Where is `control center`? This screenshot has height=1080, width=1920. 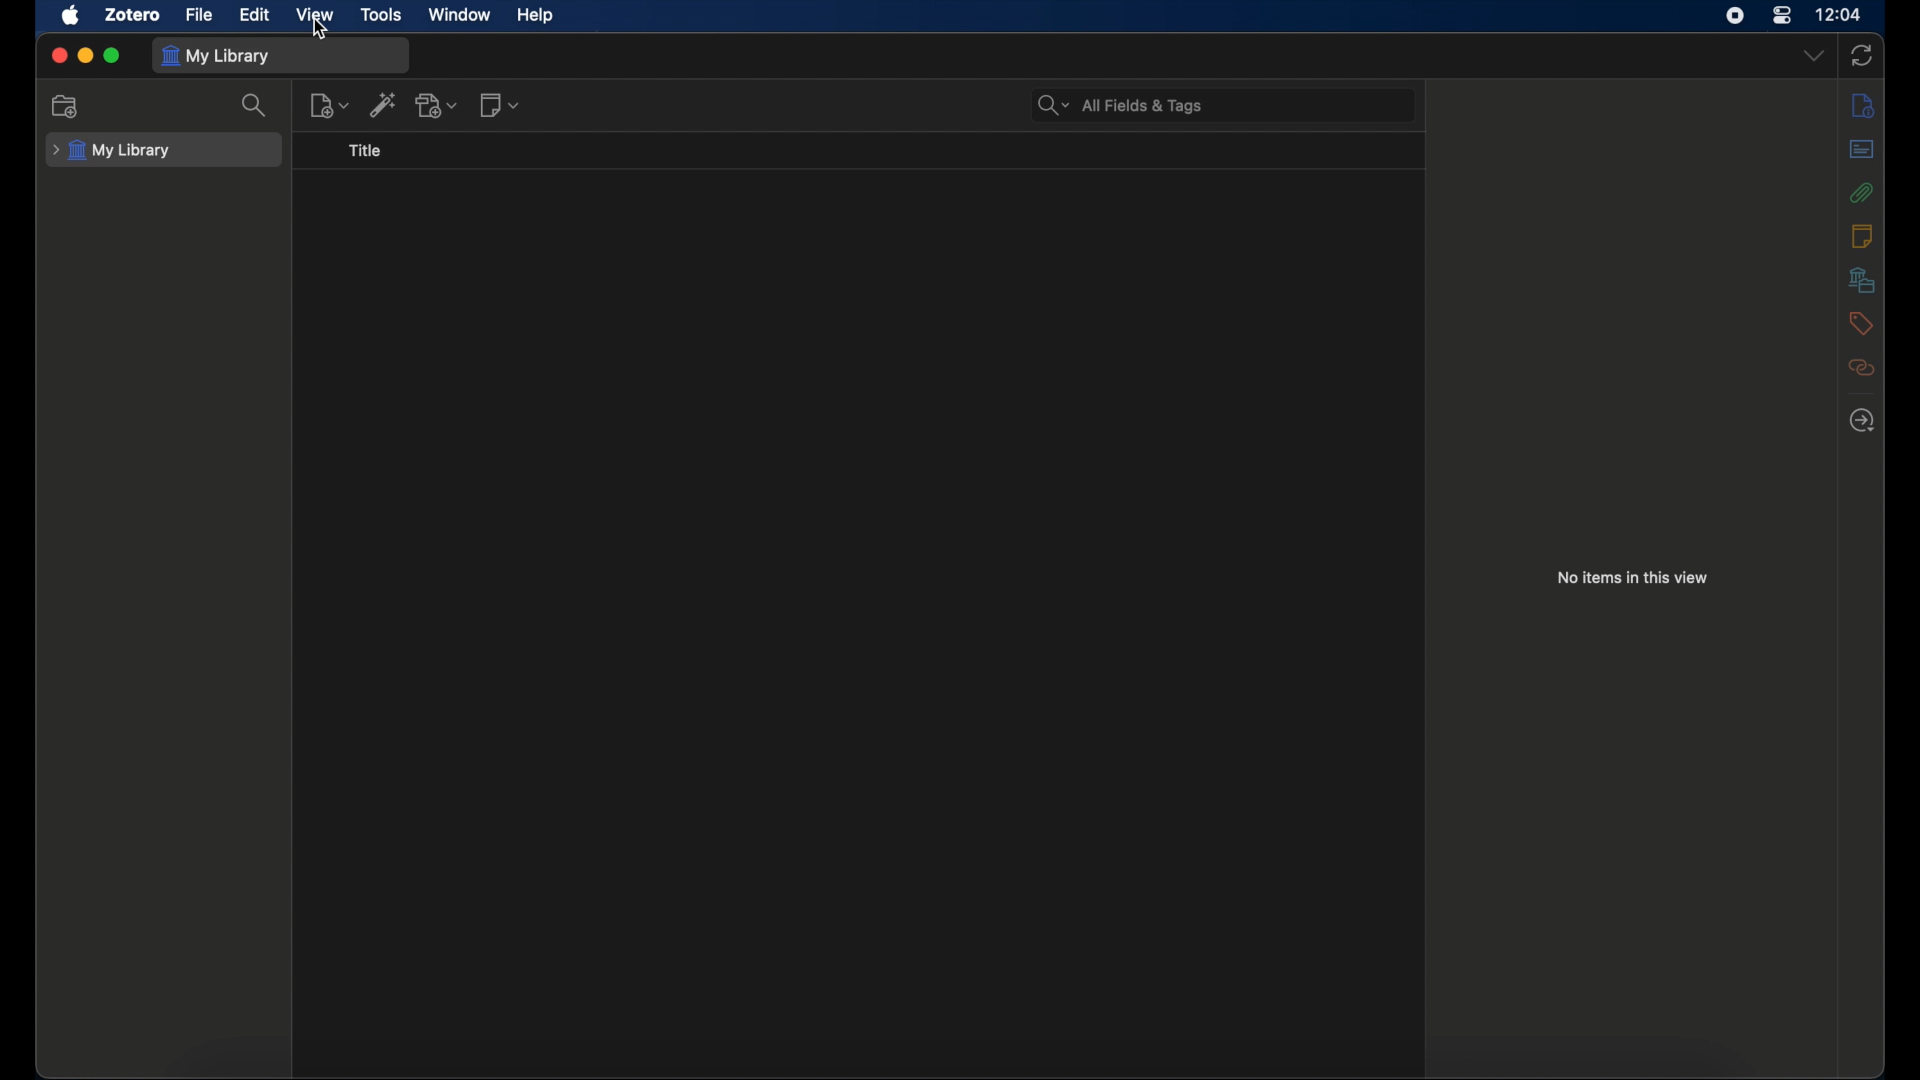
control center is located at coordinates (1783, 16).